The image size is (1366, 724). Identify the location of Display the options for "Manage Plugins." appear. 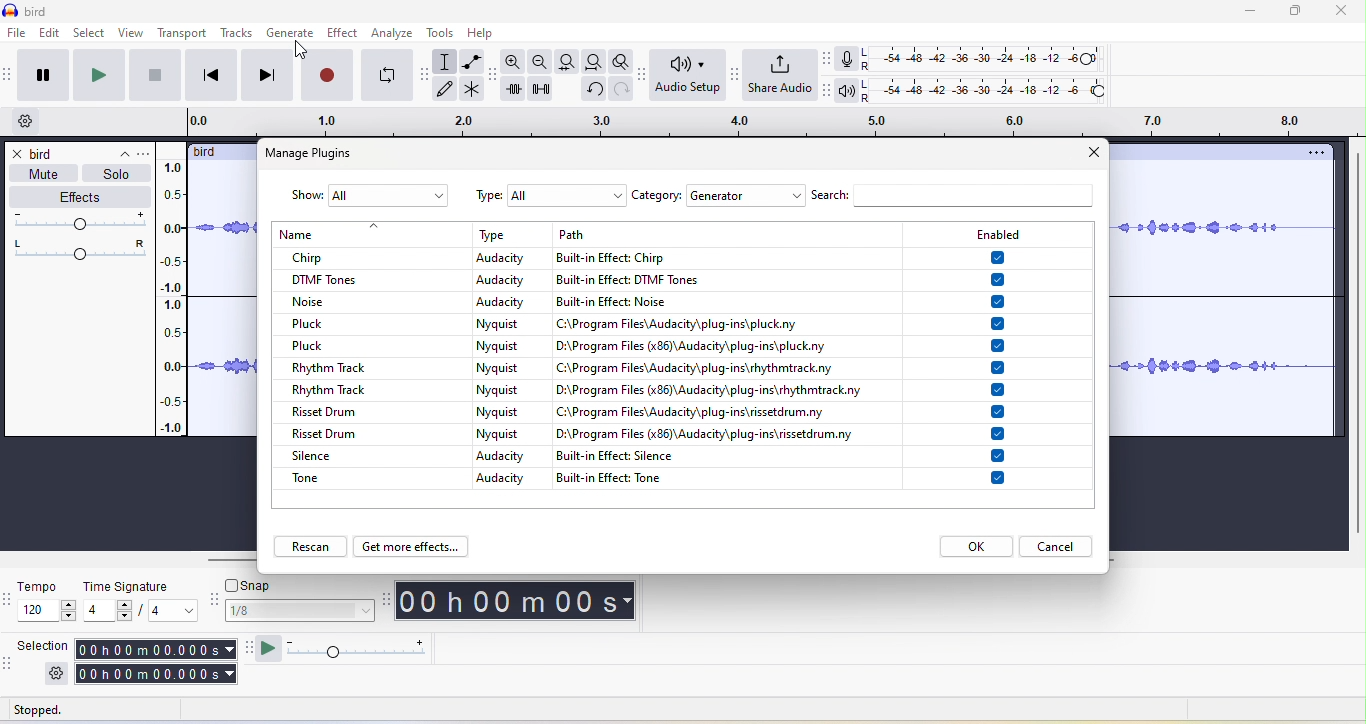
(323, 154).